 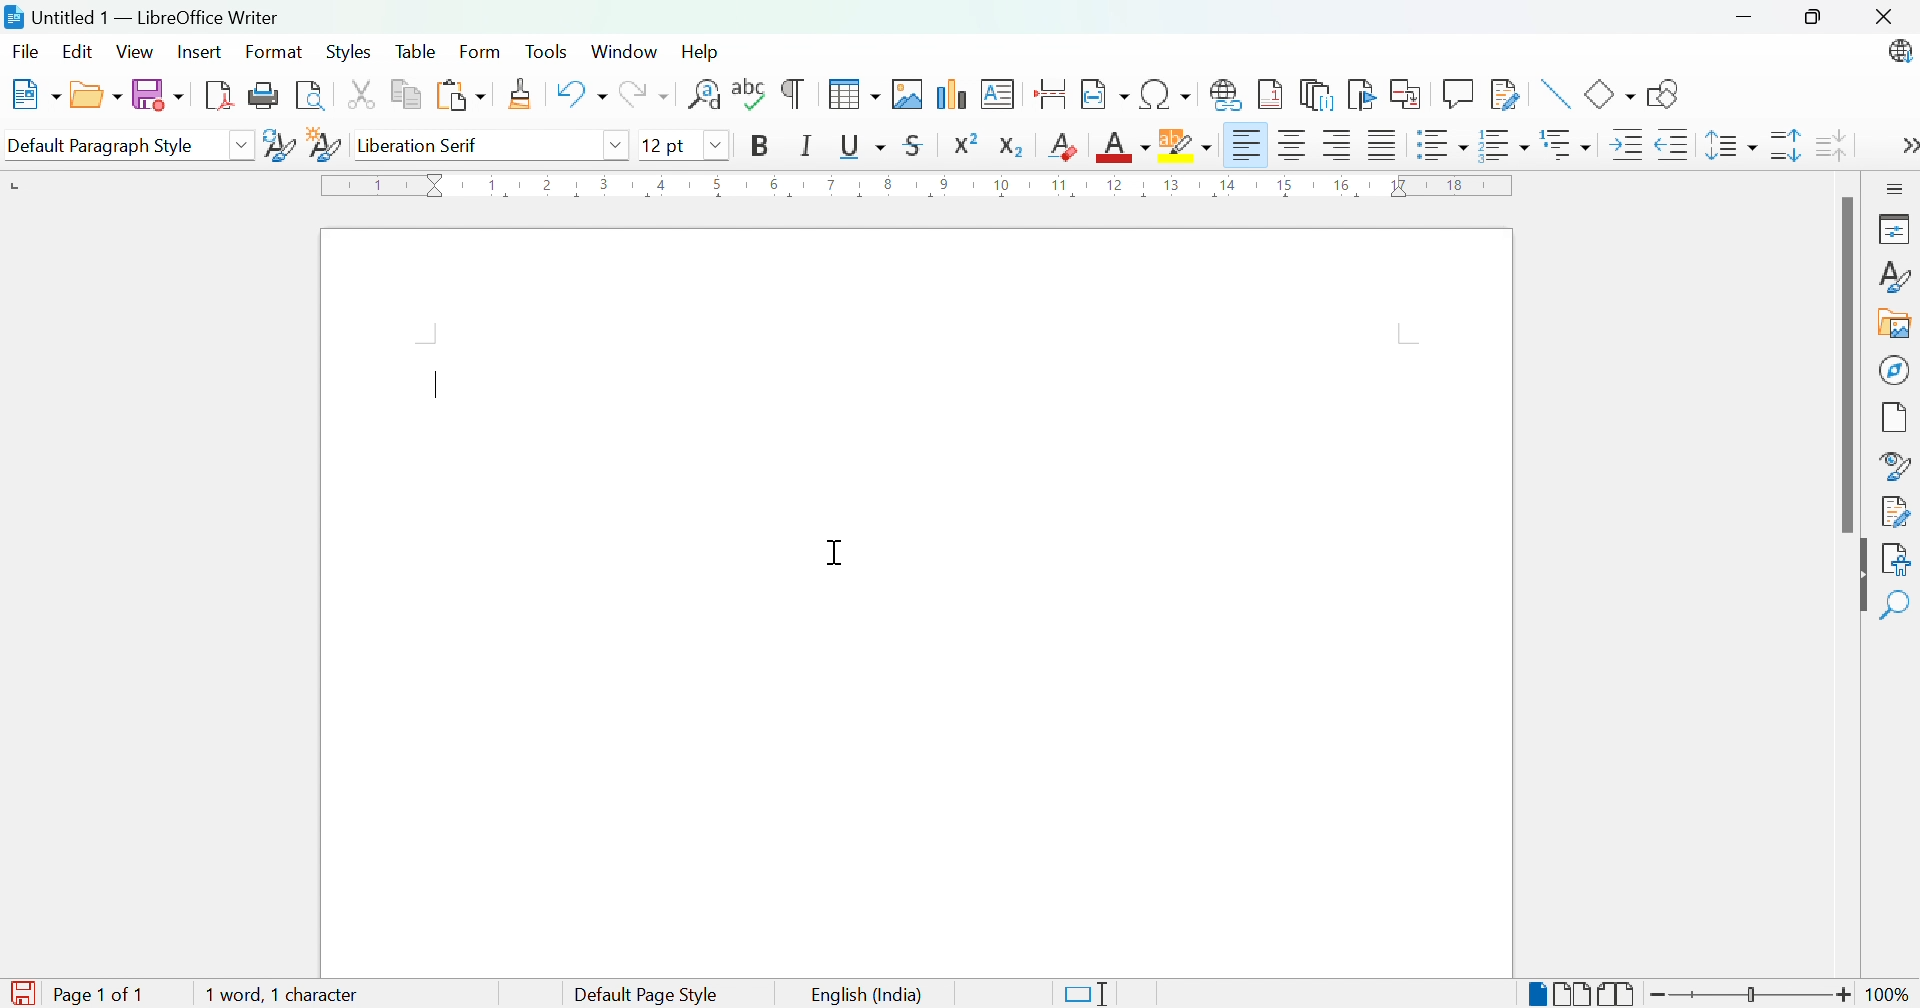 I want to click on Select outline format, so click(x=1567, y=147).